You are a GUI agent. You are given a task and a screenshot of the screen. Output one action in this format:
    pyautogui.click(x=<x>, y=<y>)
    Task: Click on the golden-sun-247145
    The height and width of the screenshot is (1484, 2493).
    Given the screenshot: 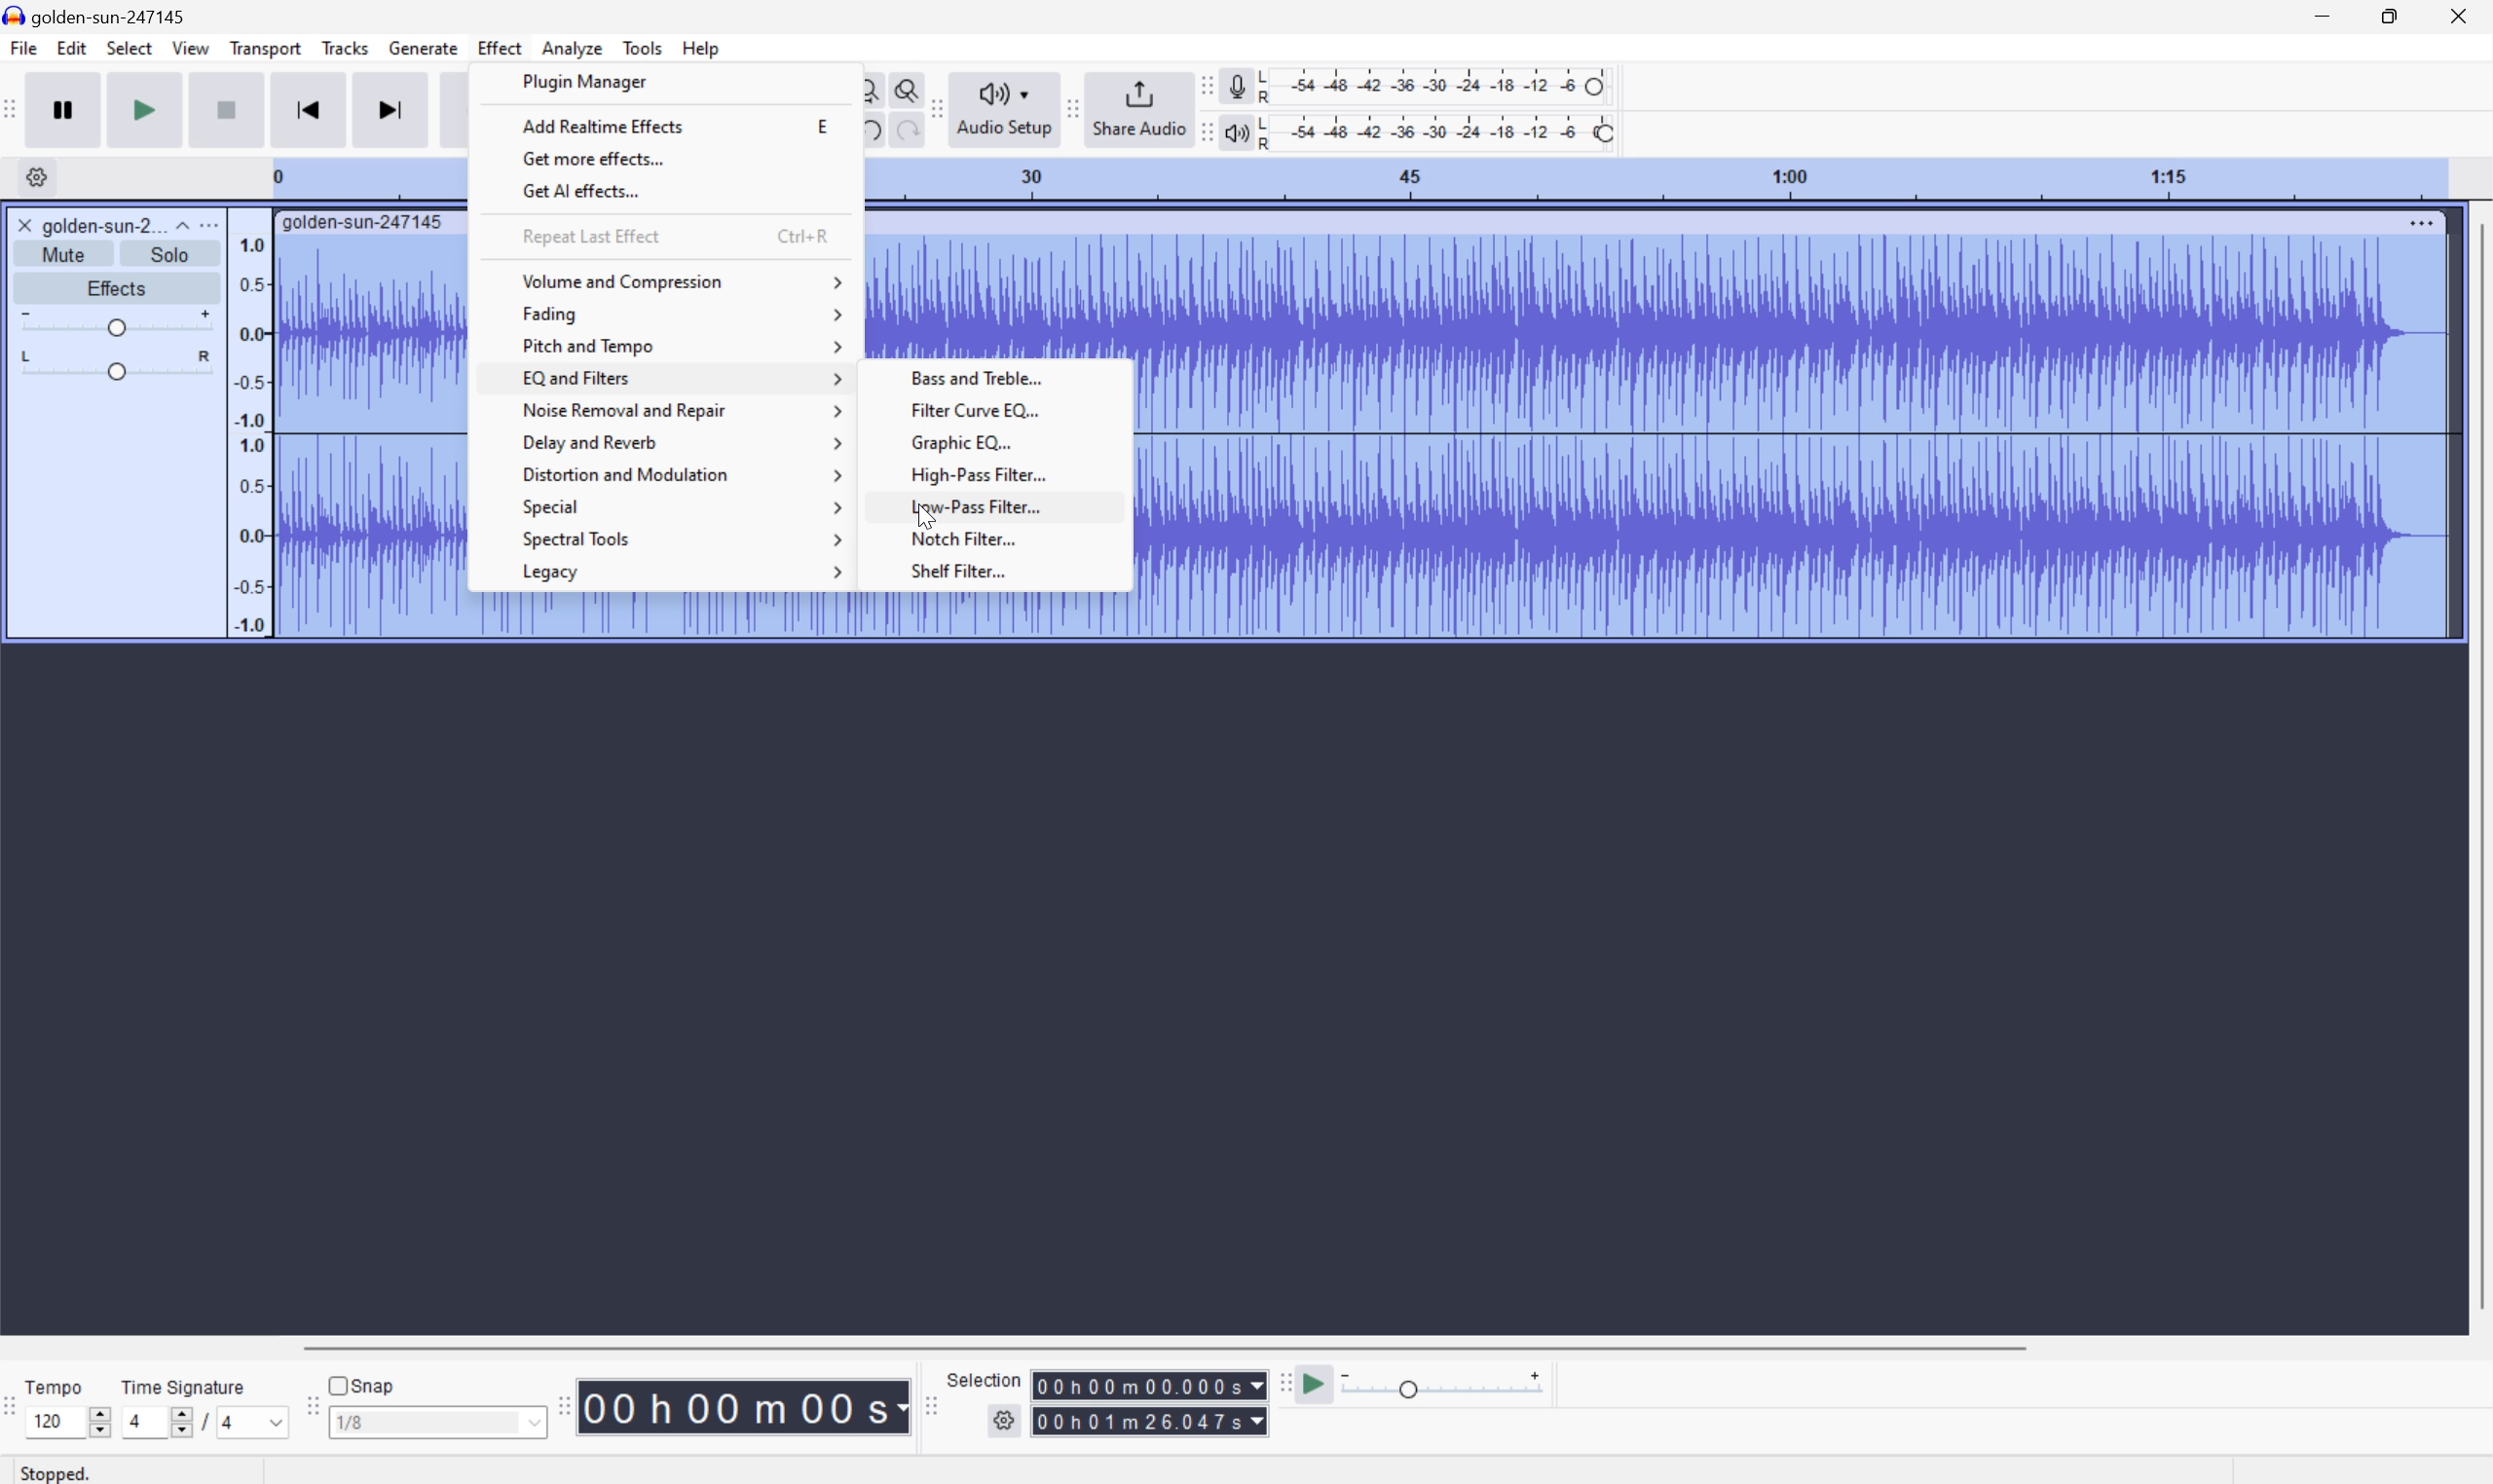 What is the action you would take?
    pyautogui.click(x=365, y=223)
    